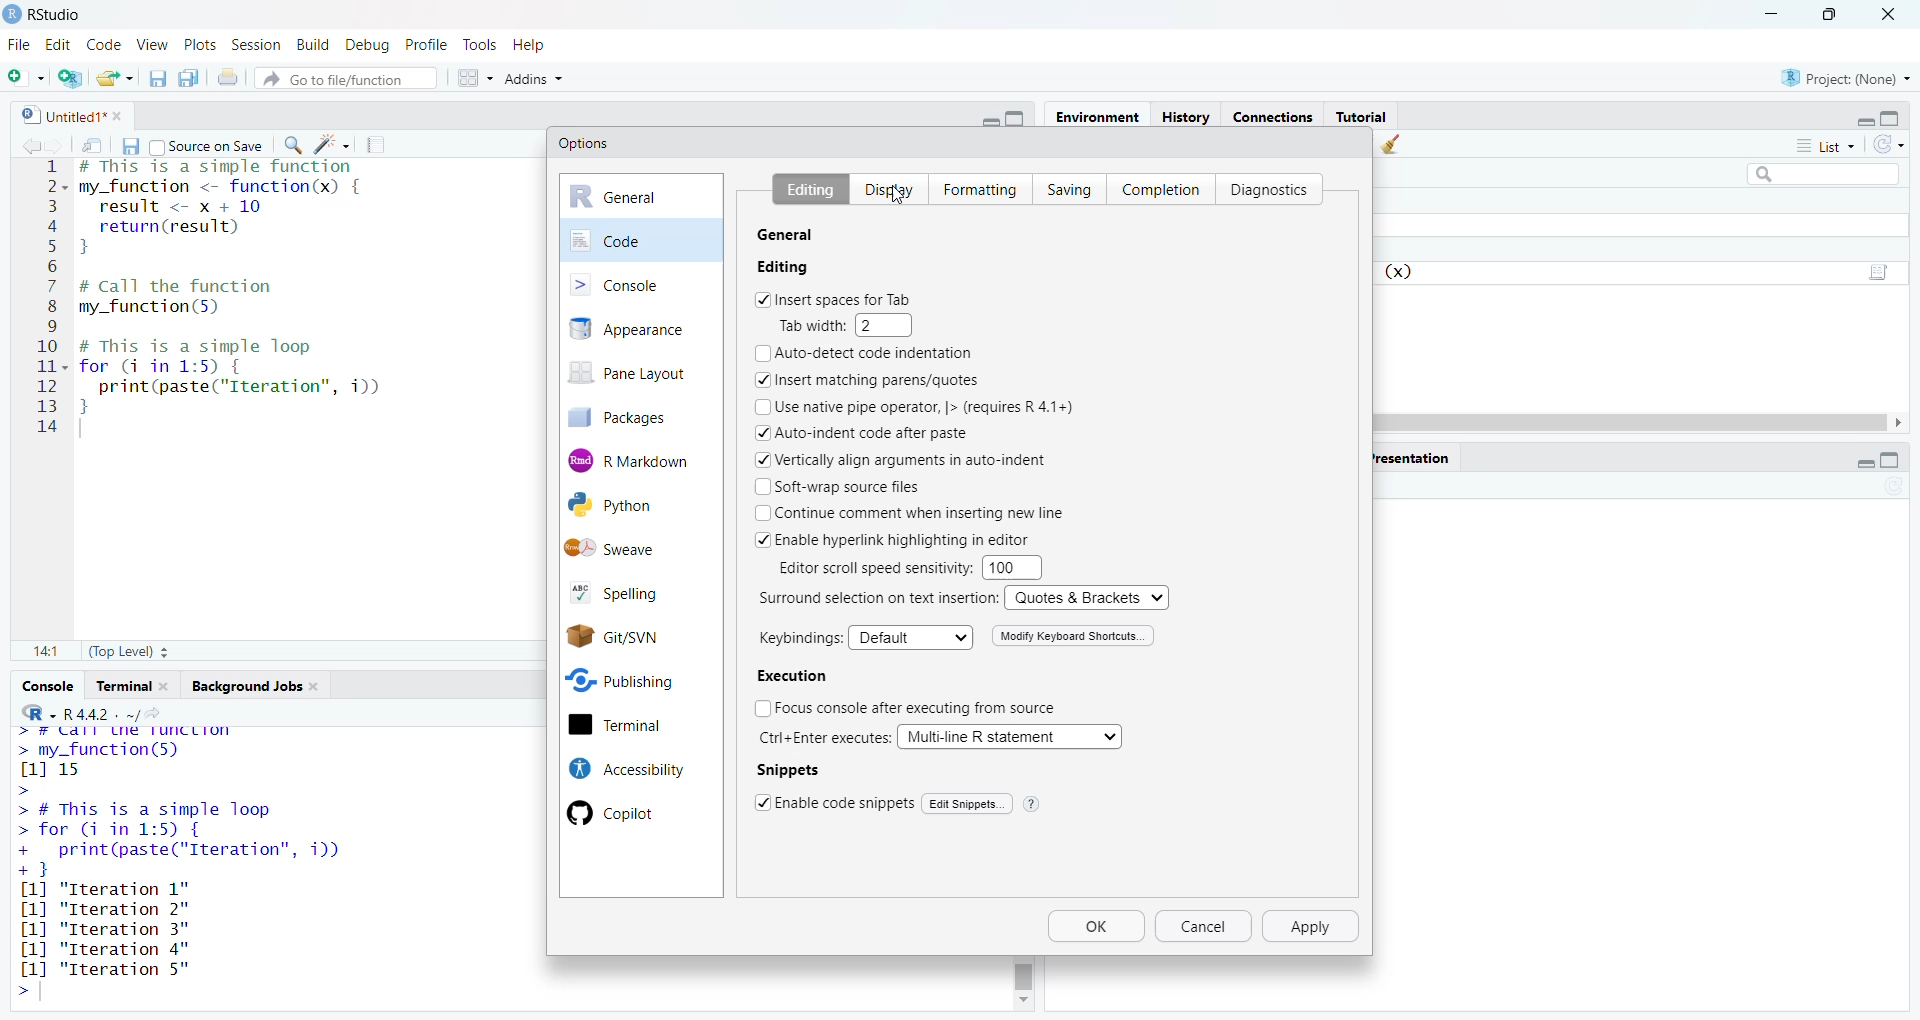 The image size is (1920, 1020). What do you see at coordinates (65, 12) in the screenshot?
I see `RStudio` at bounding box center [65, 12].